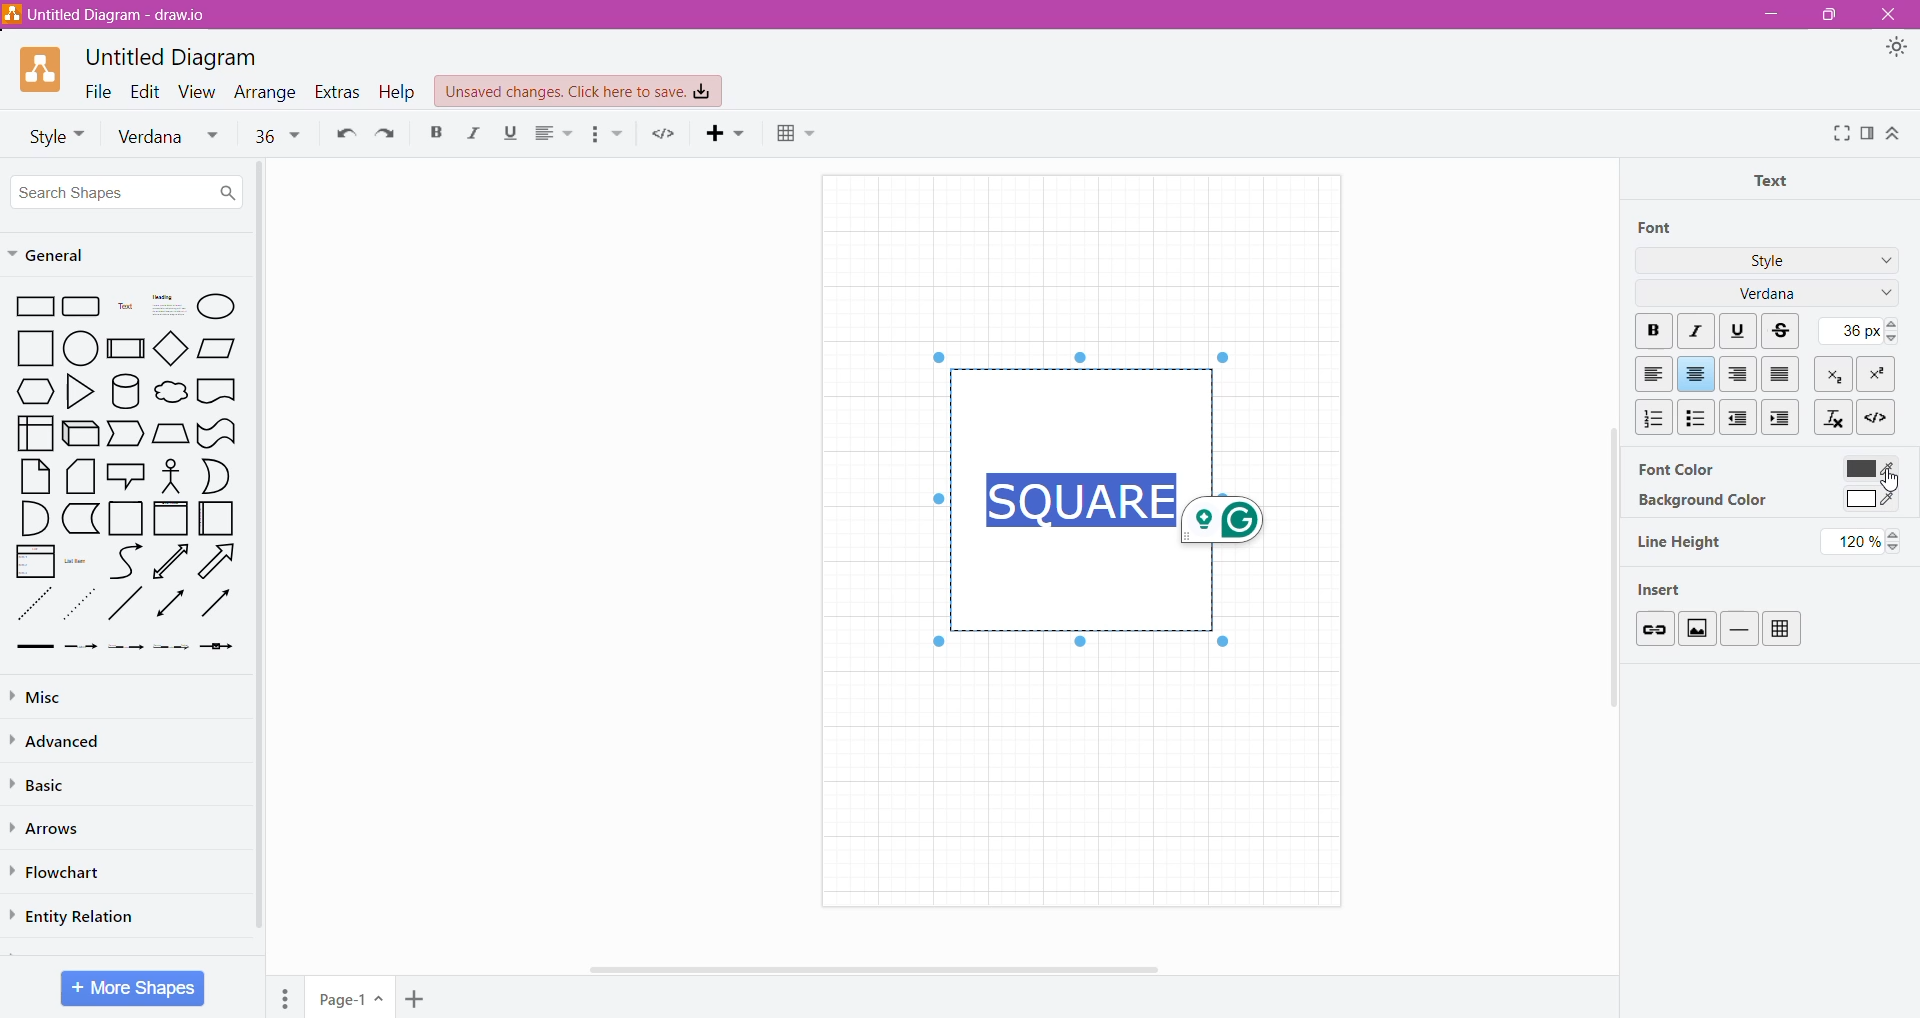 This screenshot has height=1018, width=1920. What do you see at coordinates (126, 347) in the screenshot?
I see `Subprocess` at bounding box center [126, 347].